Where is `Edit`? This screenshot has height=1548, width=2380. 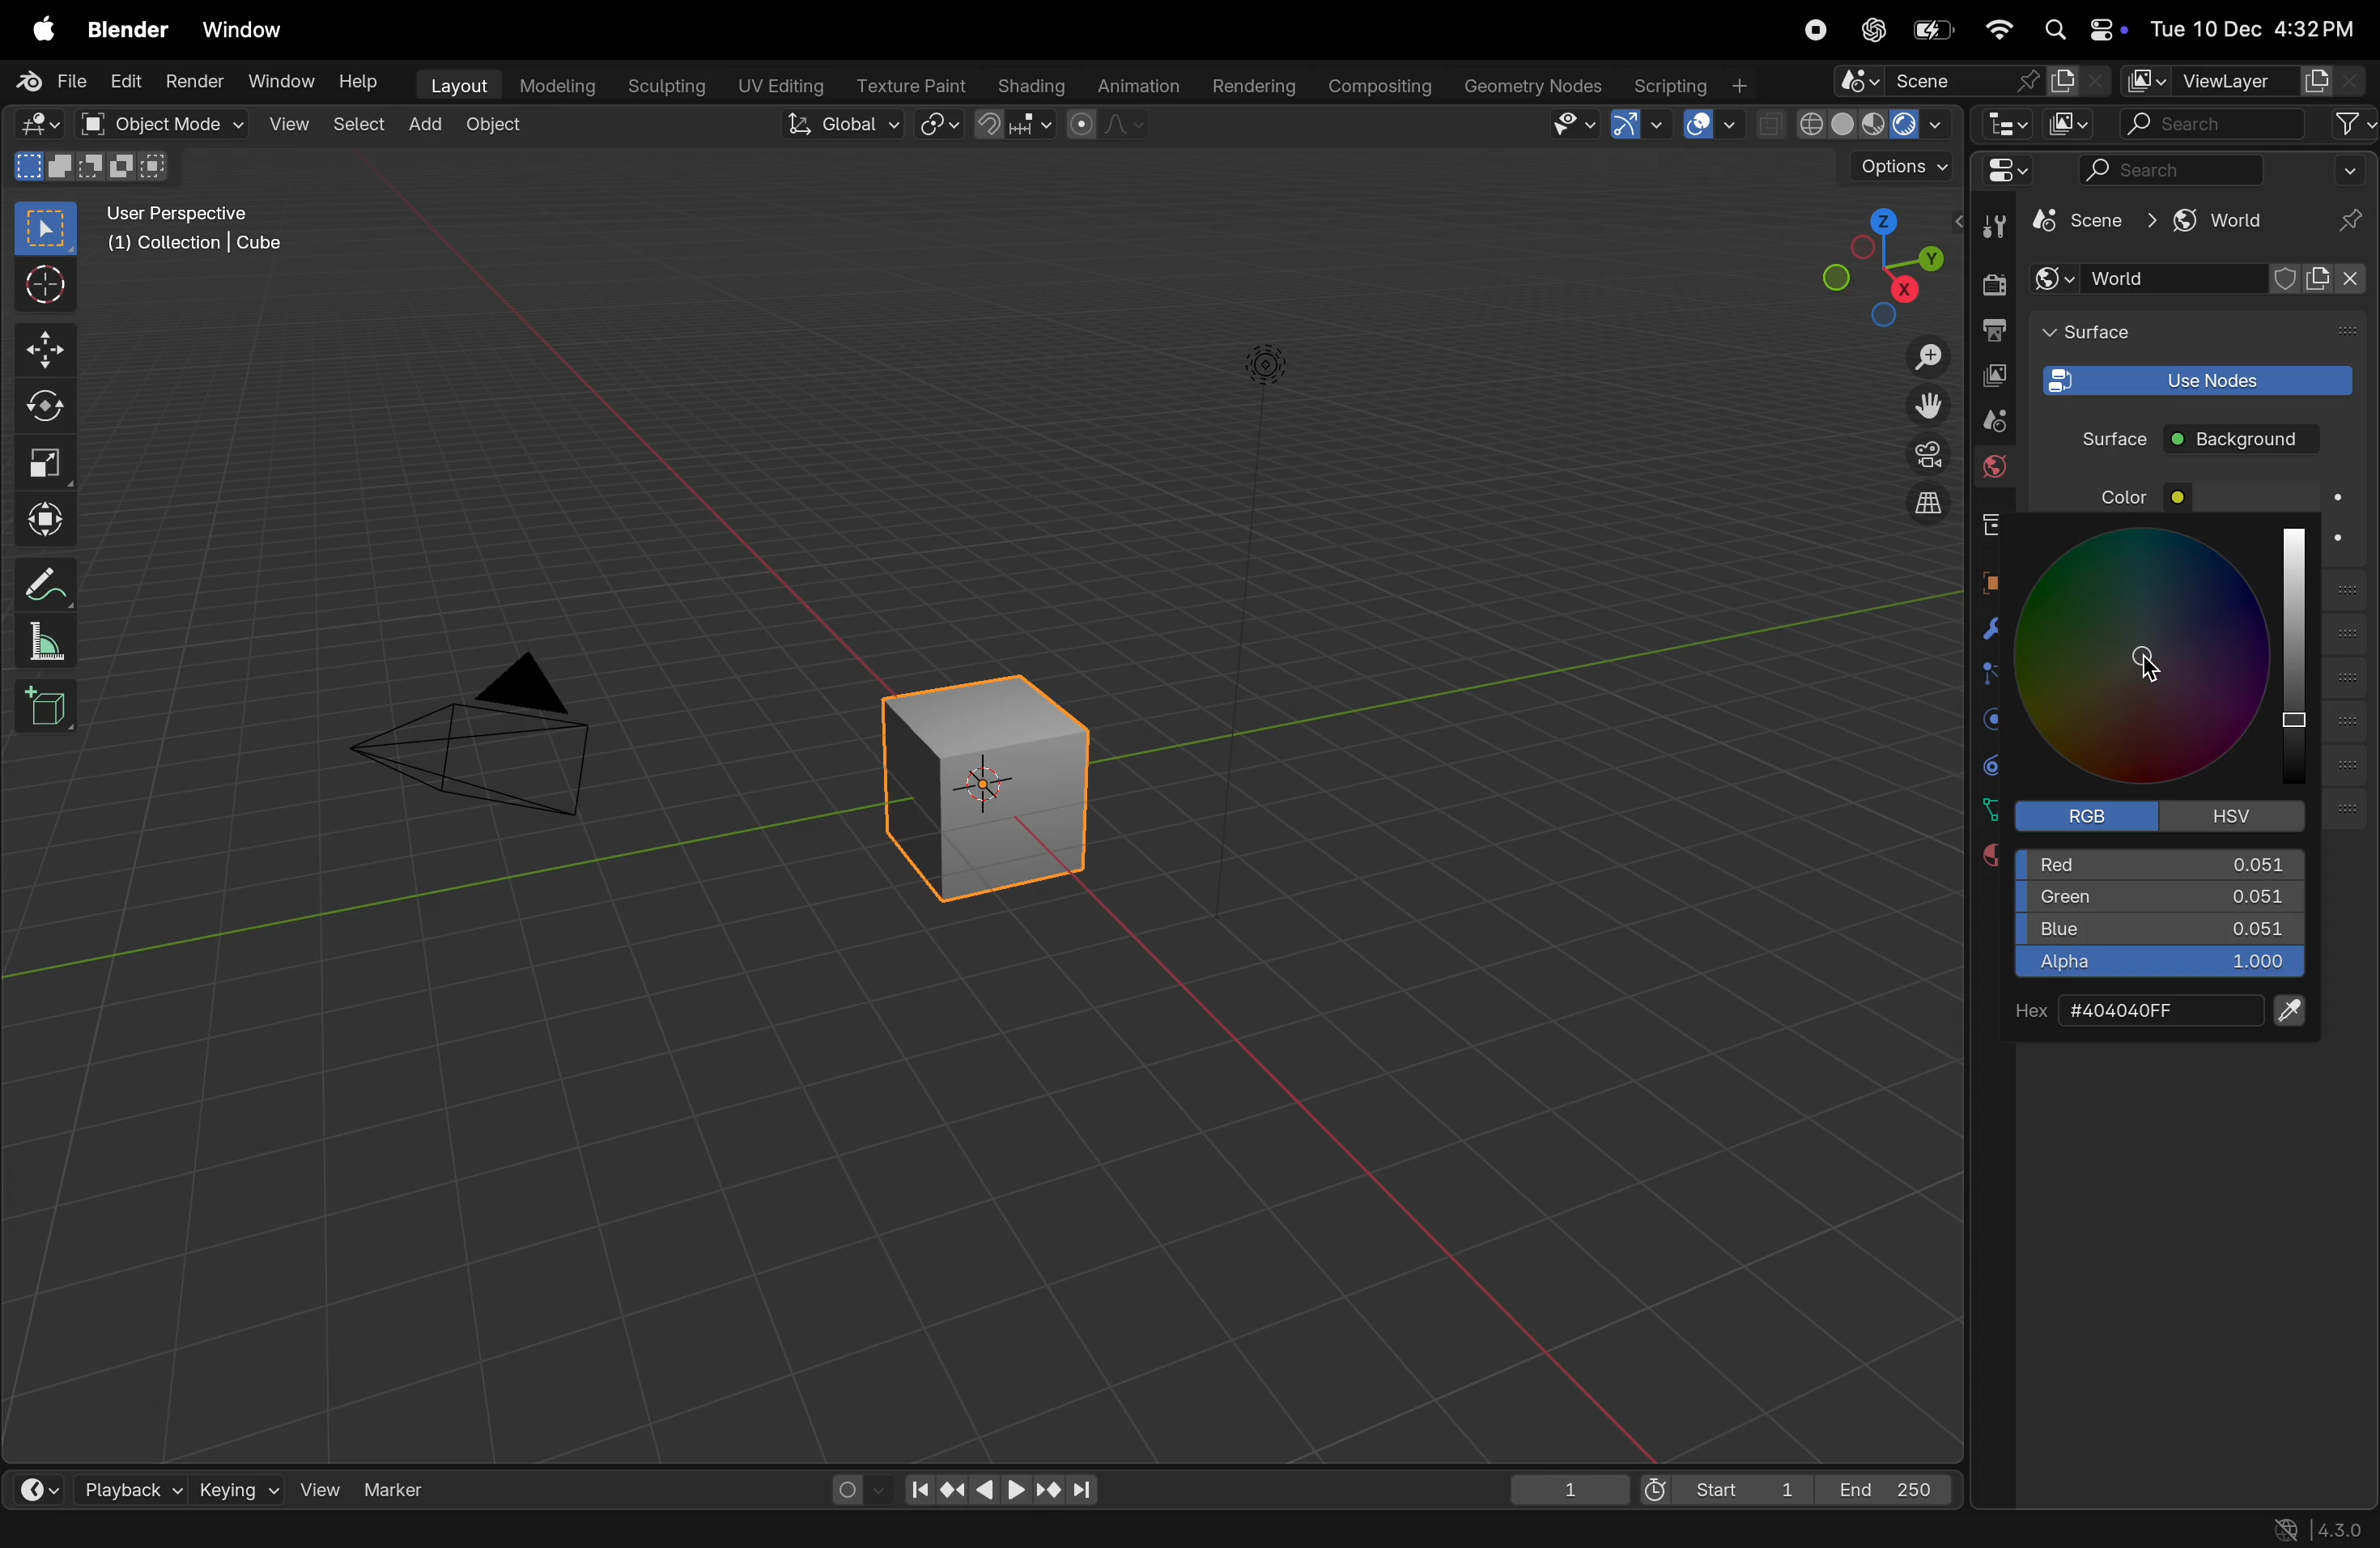
Edit is located at coordinates (127, 81).